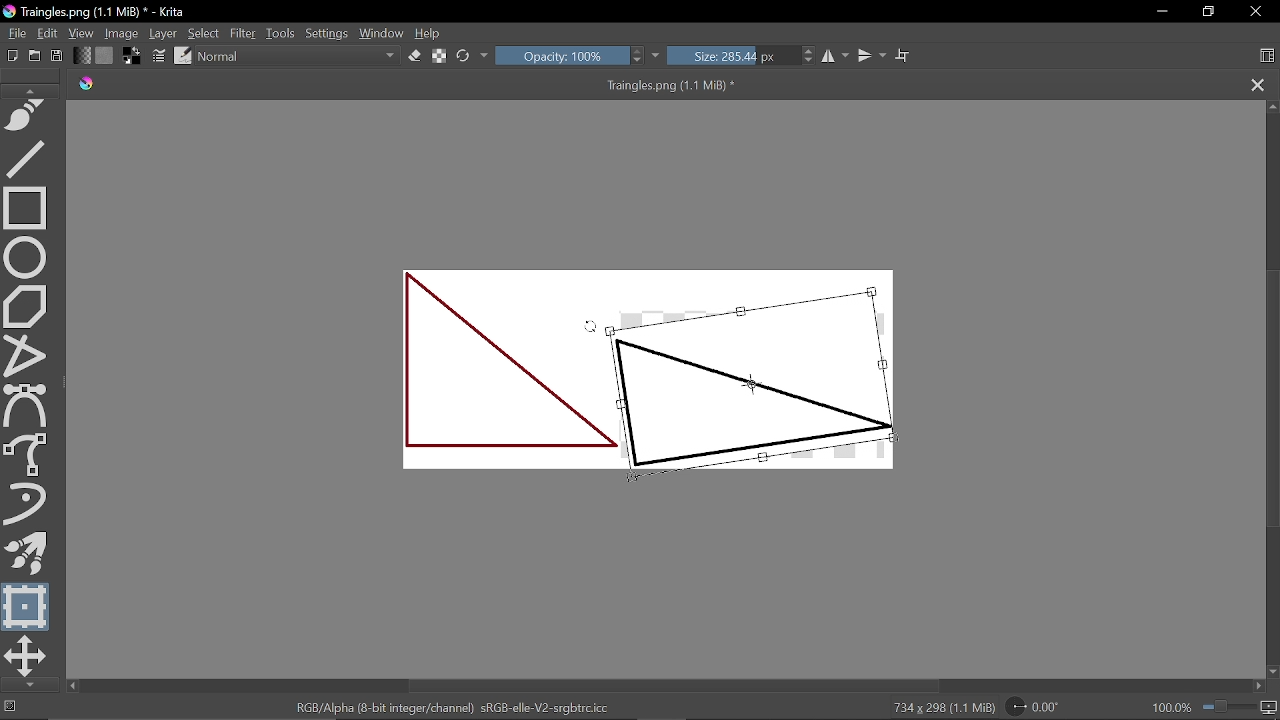 The width and height of the screenshot is (1280, 720). I want to click on Move up, so click(1272, 107).